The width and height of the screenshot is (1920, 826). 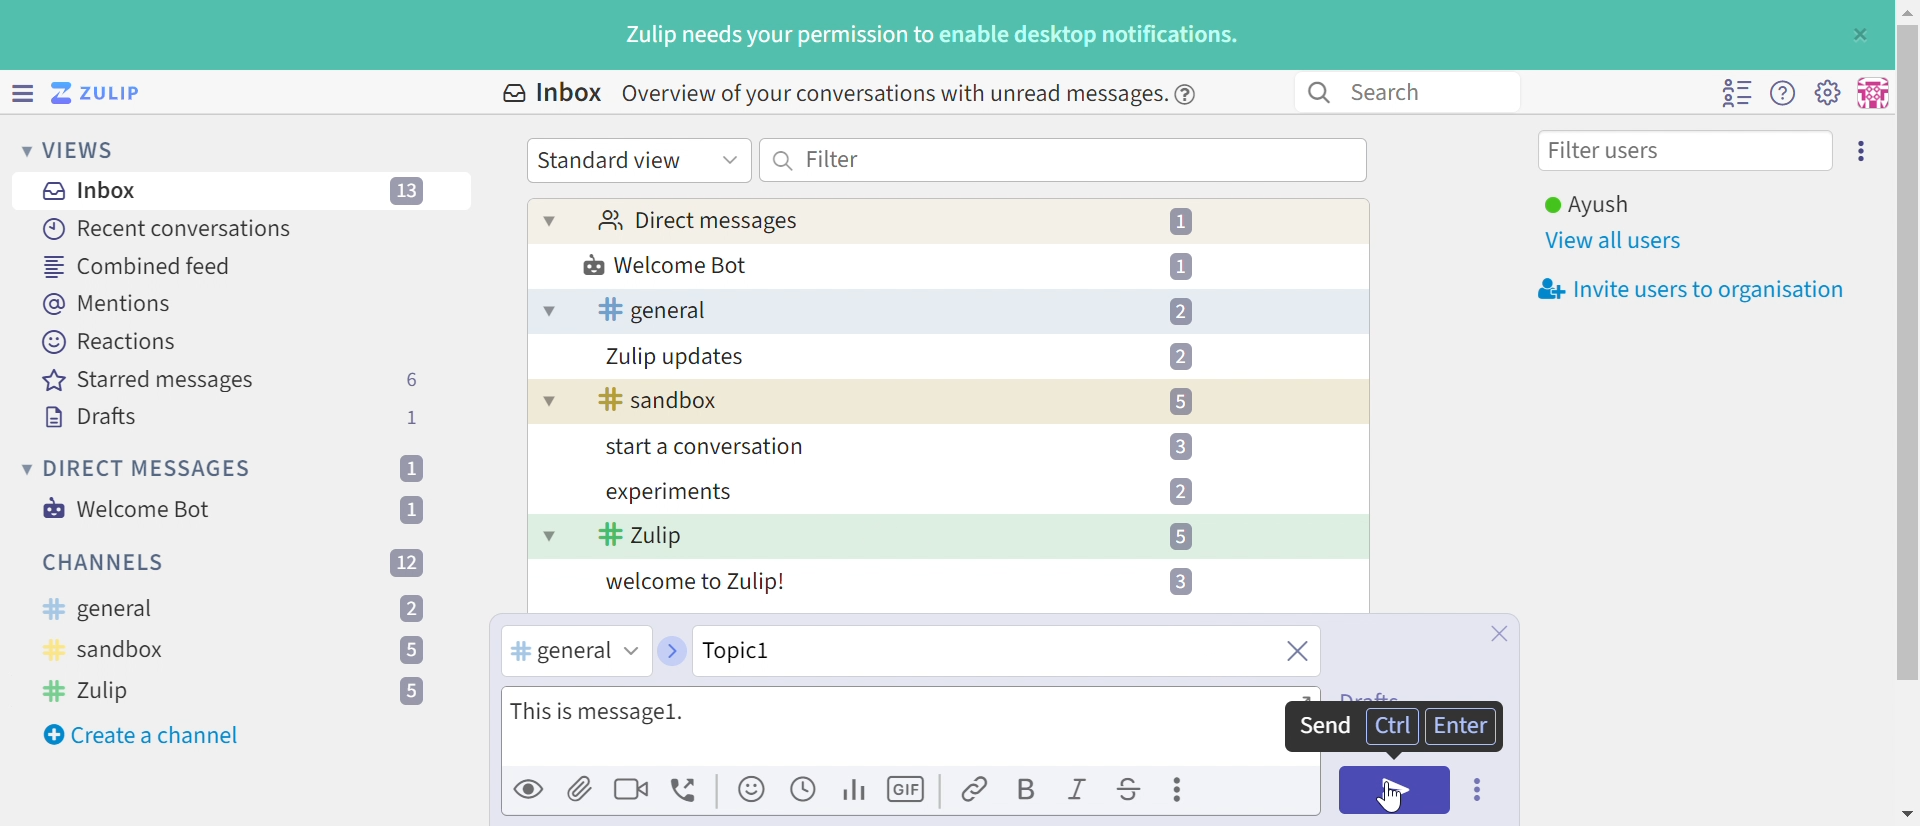 I want to click on Invite users to organisation, so click(x=1685, y=291).